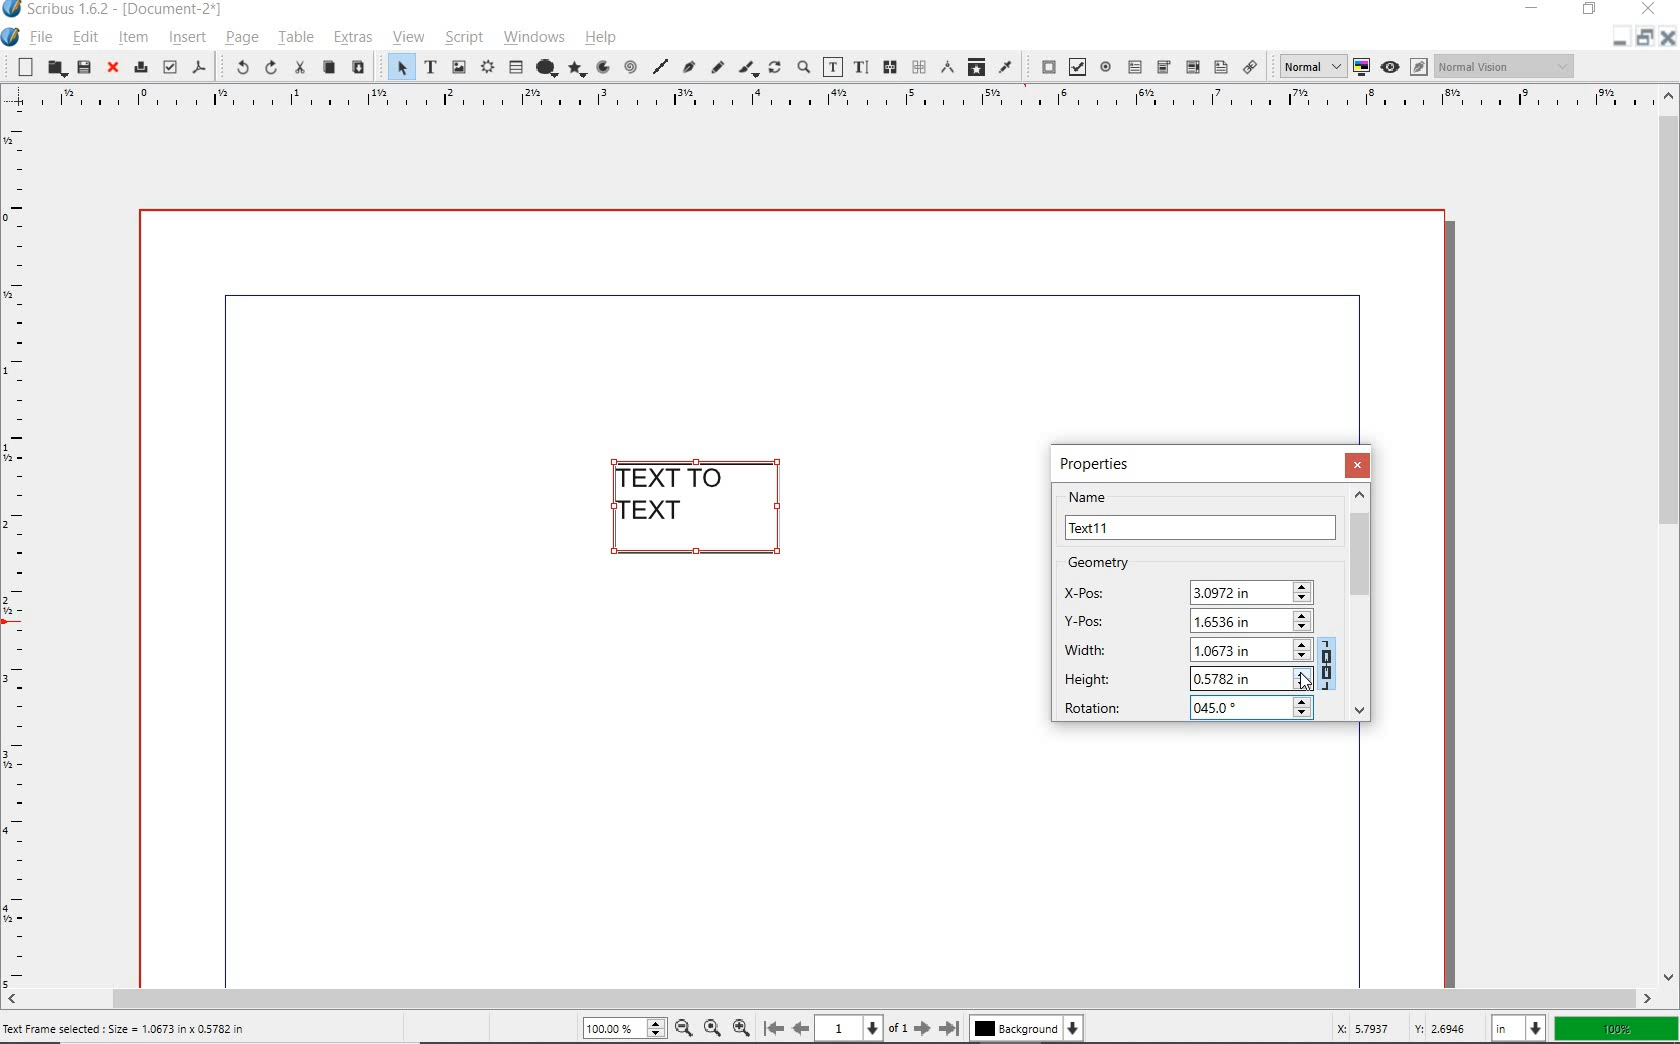  I want to click on shape, so click(546, 66).